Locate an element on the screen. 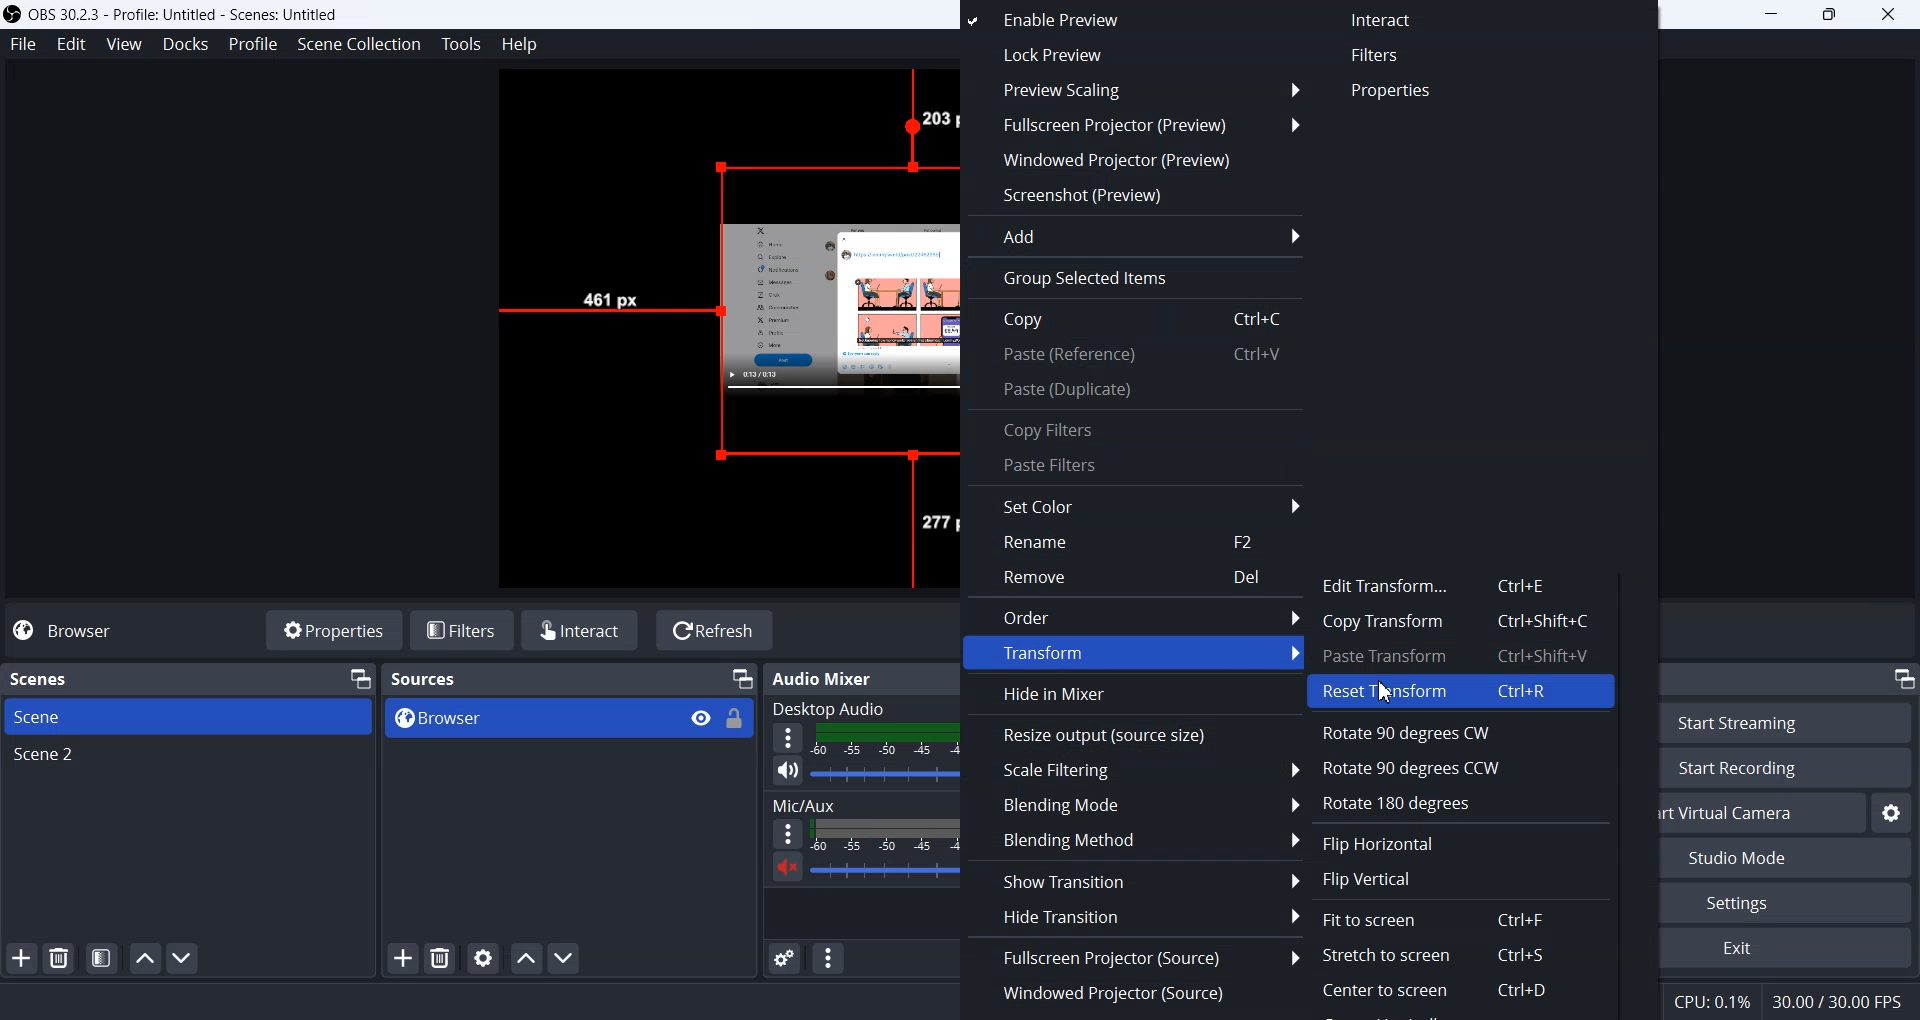 The width and height of the screenshot is (1920, 1020). Interact is located at coordinates (1384, 21).